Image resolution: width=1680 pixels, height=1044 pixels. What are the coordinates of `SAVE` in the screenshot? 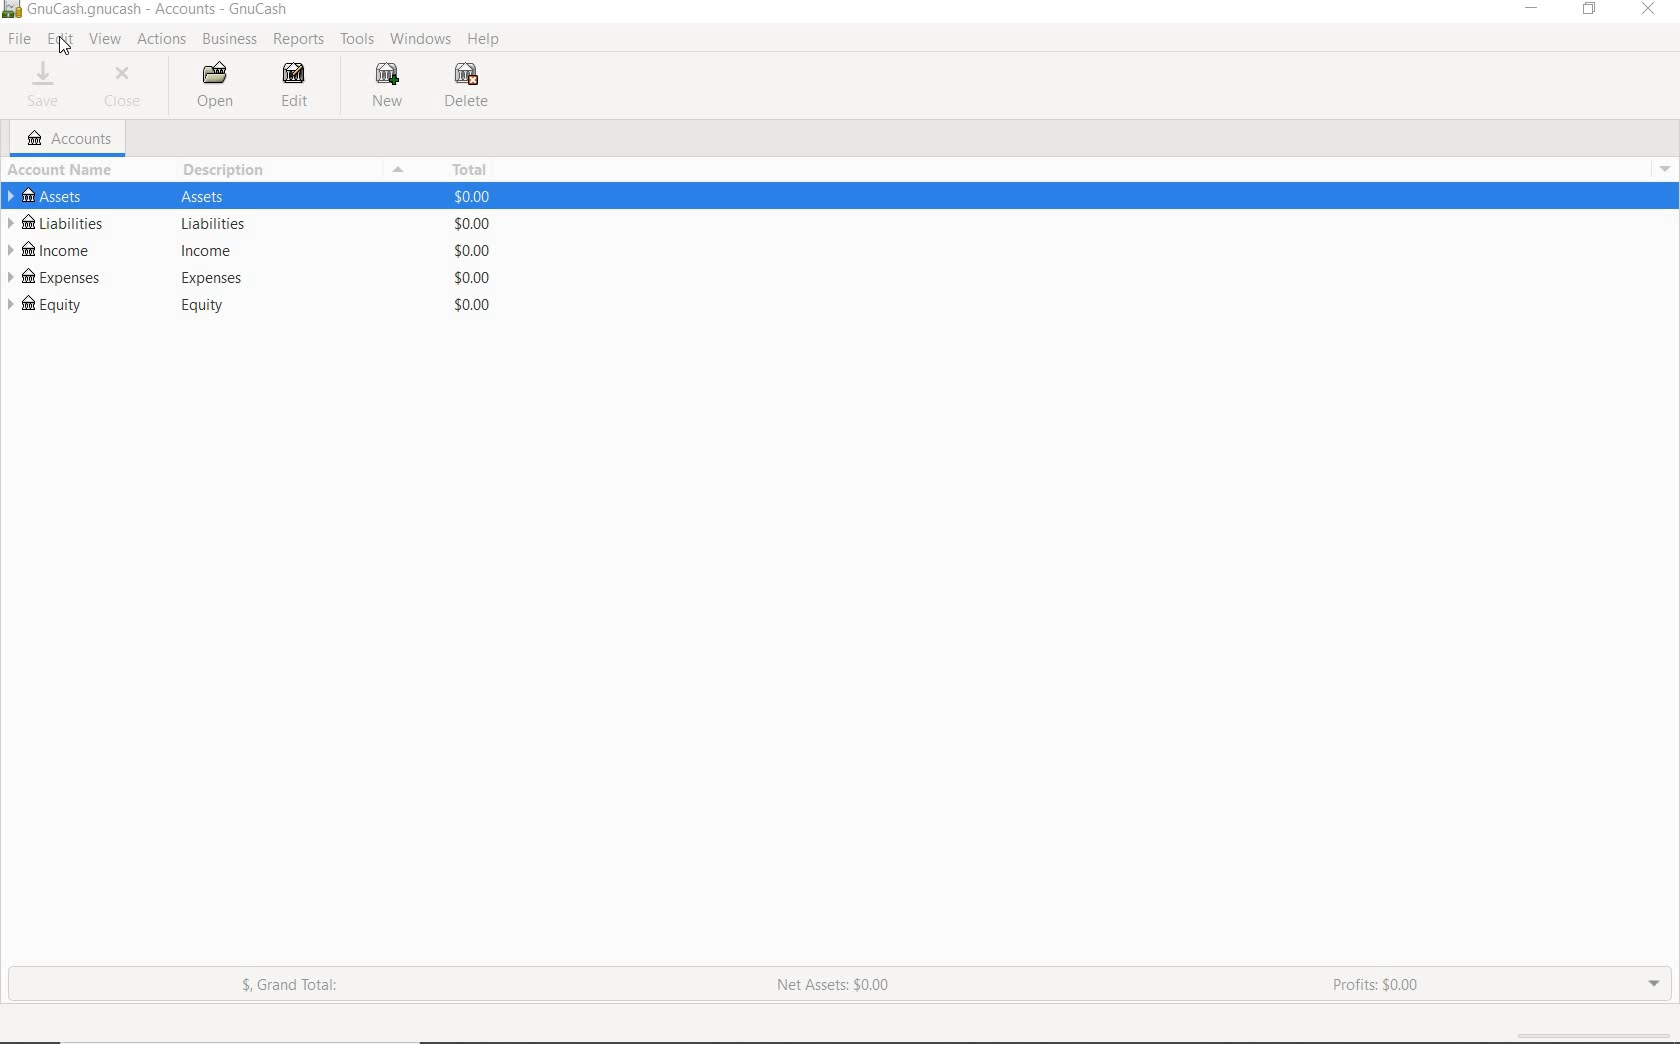 It's located at (49, 84).